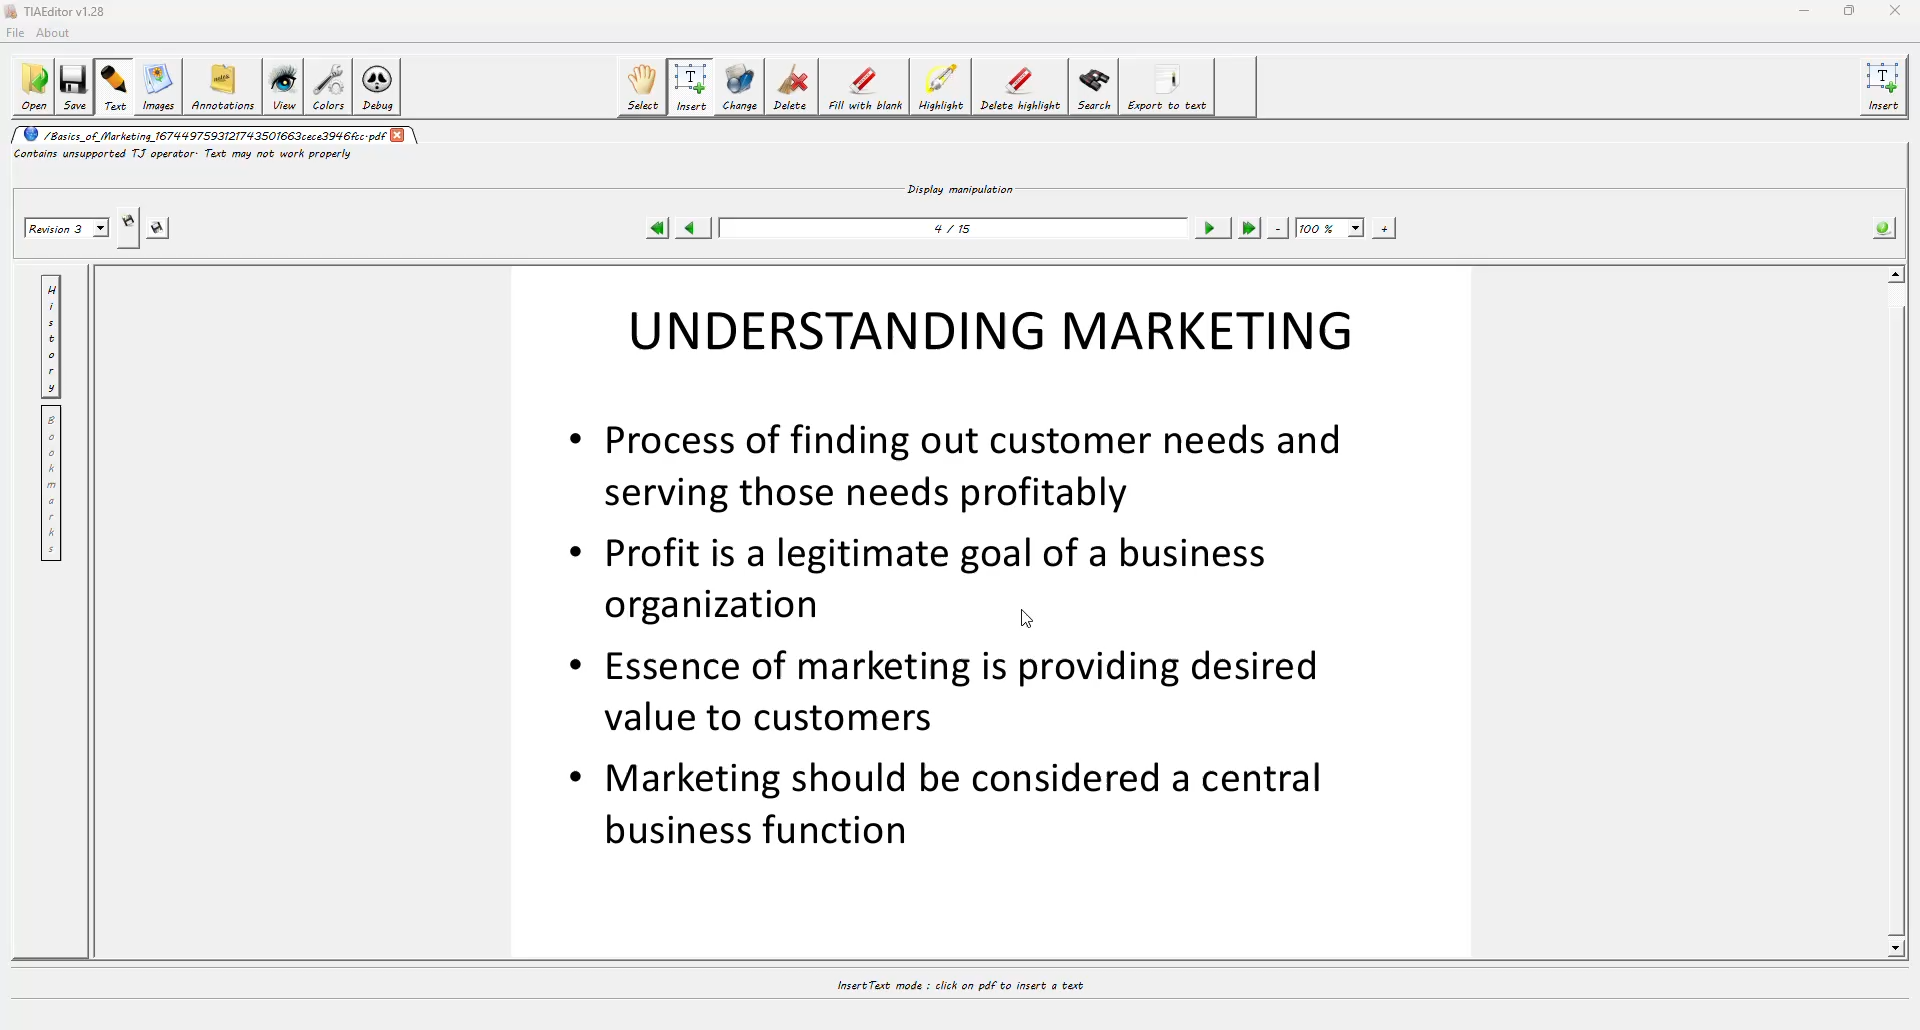 This screenshot has height=1030, width=1920. I want to click on colors, so click(329, 85).